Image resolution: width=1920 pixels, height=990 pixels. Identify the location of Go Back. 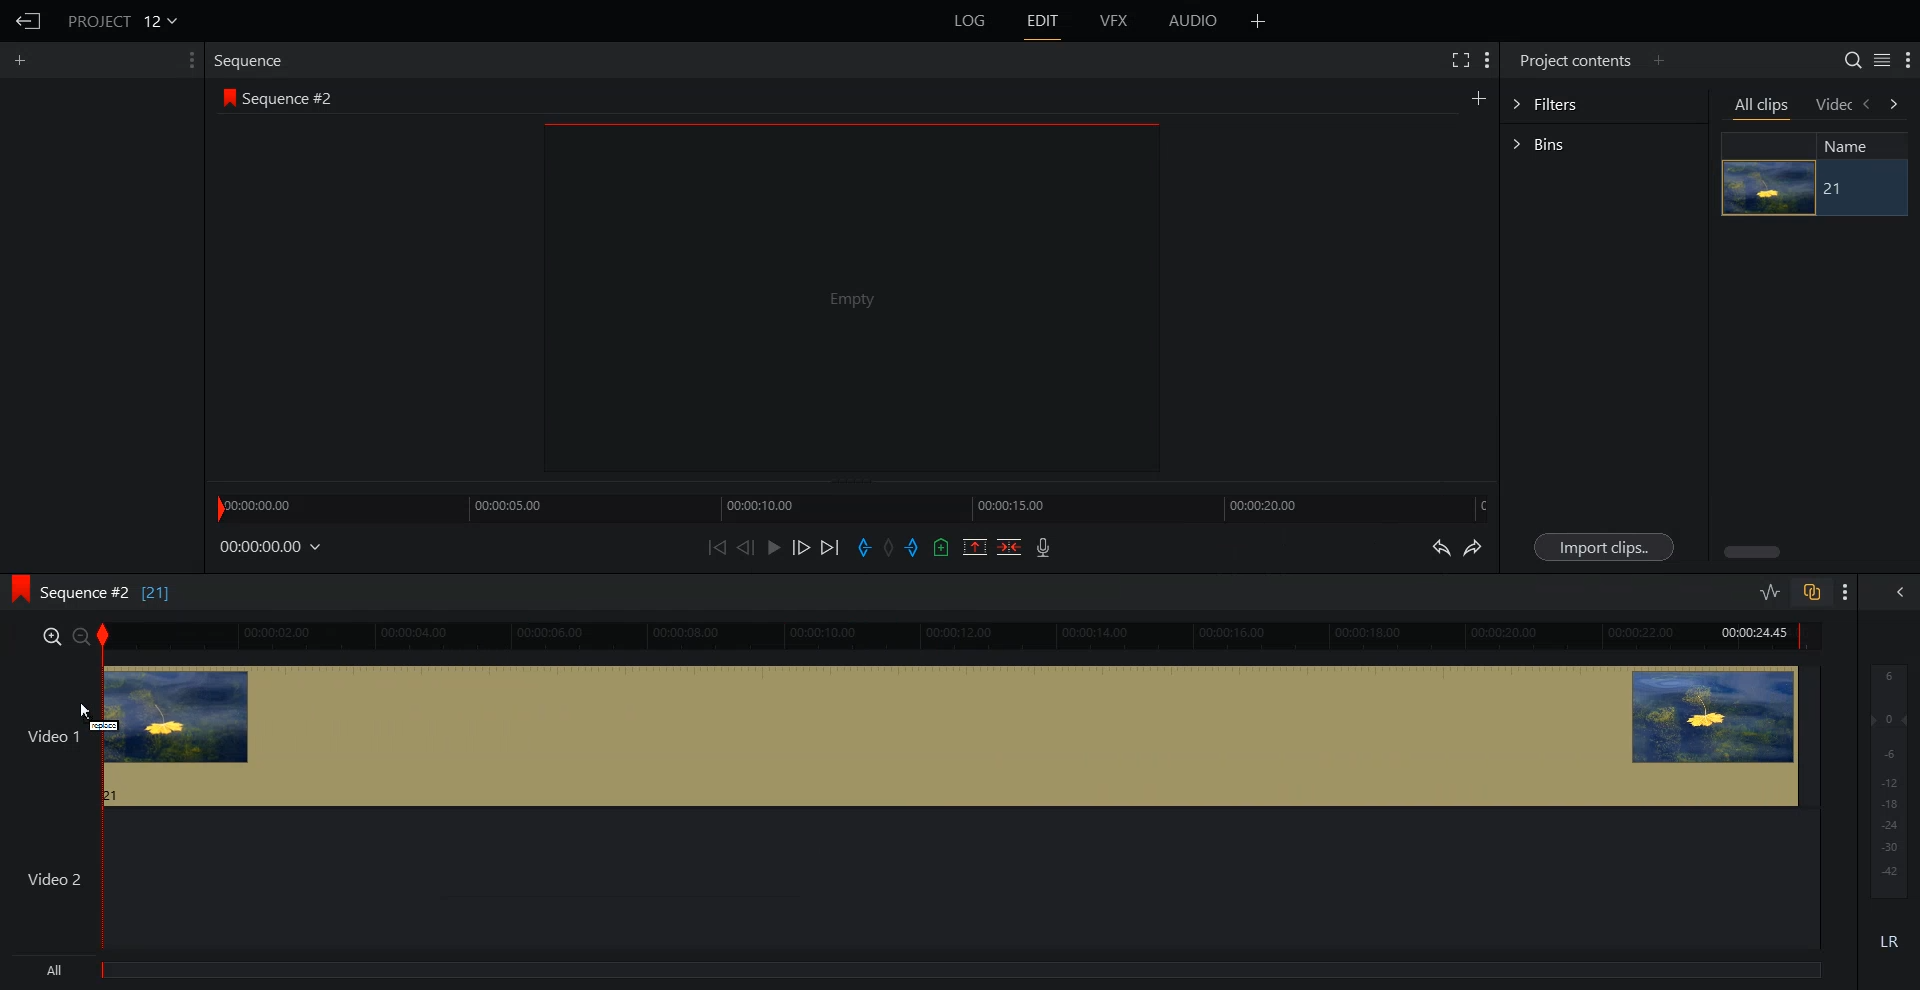
(30, 22).